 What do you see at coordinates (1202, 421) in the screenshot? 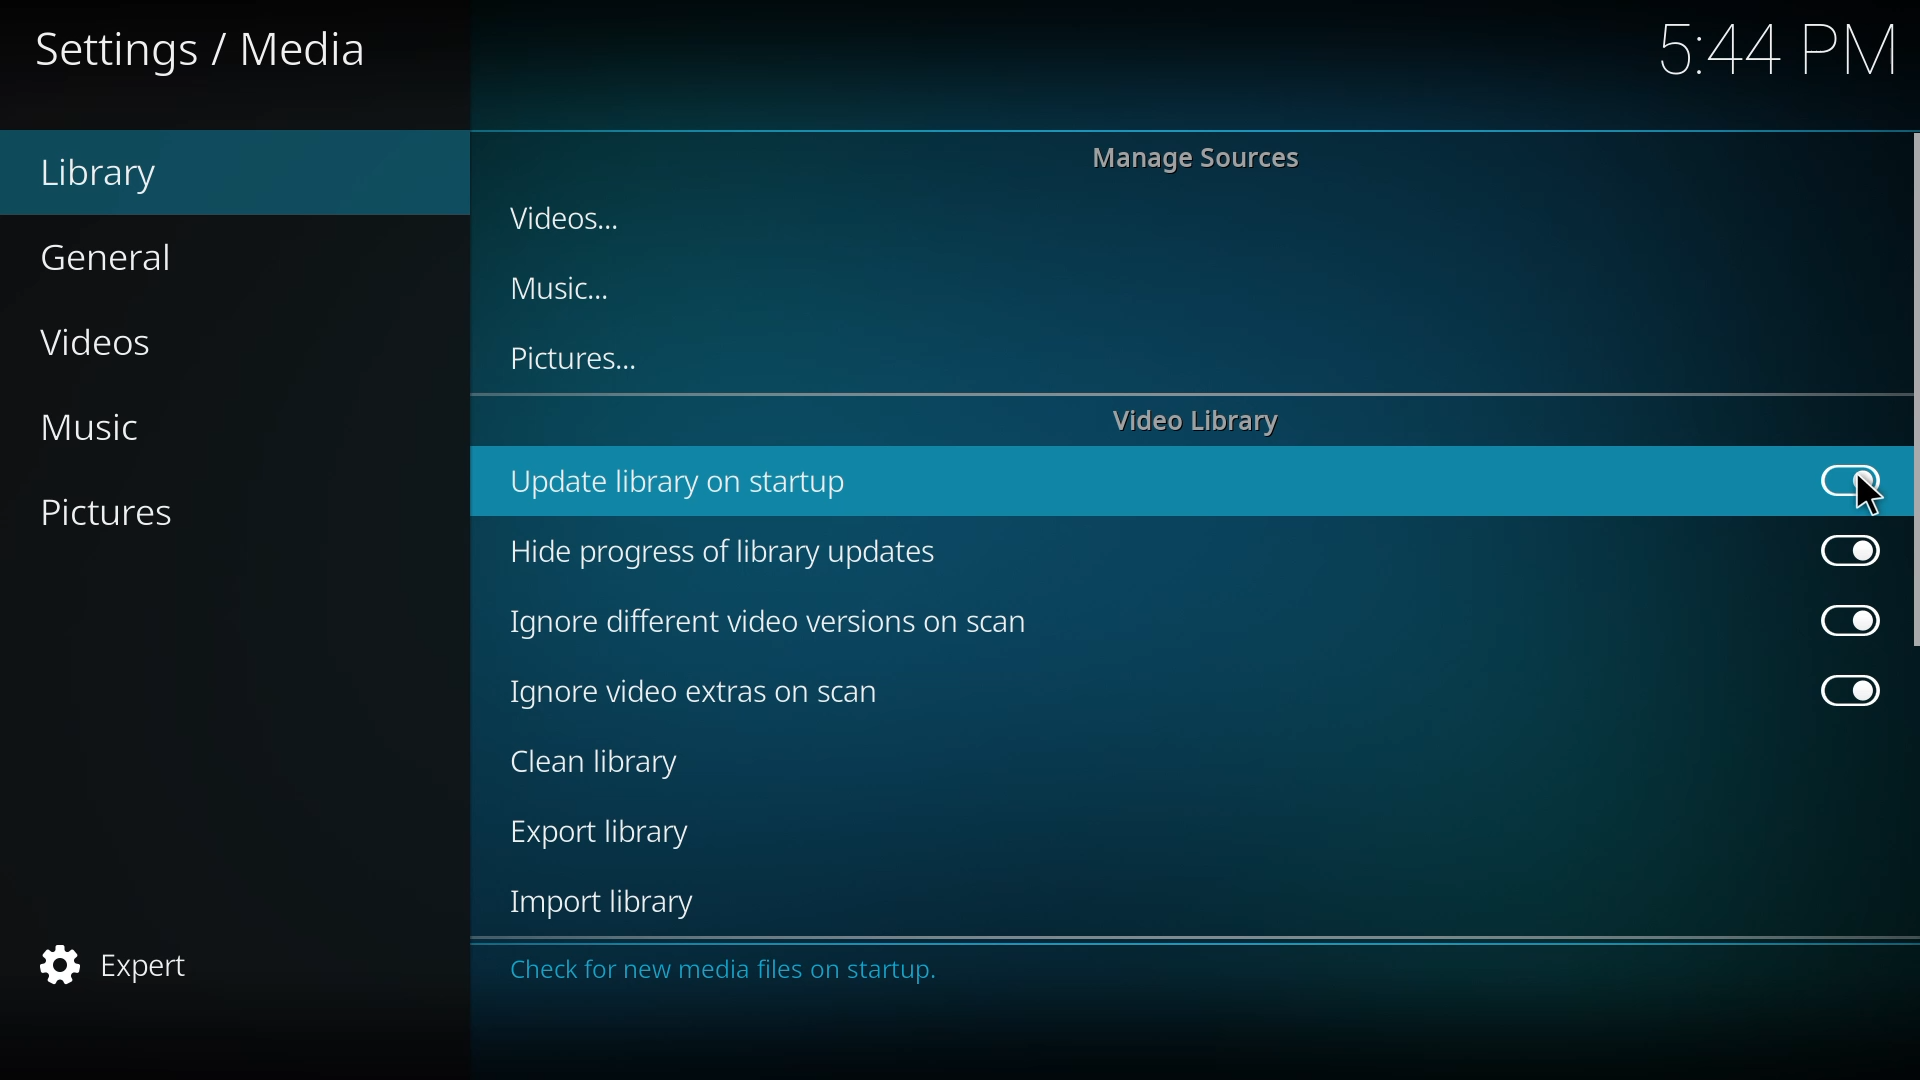
I see `video library` at bounding box center [1202, 421].